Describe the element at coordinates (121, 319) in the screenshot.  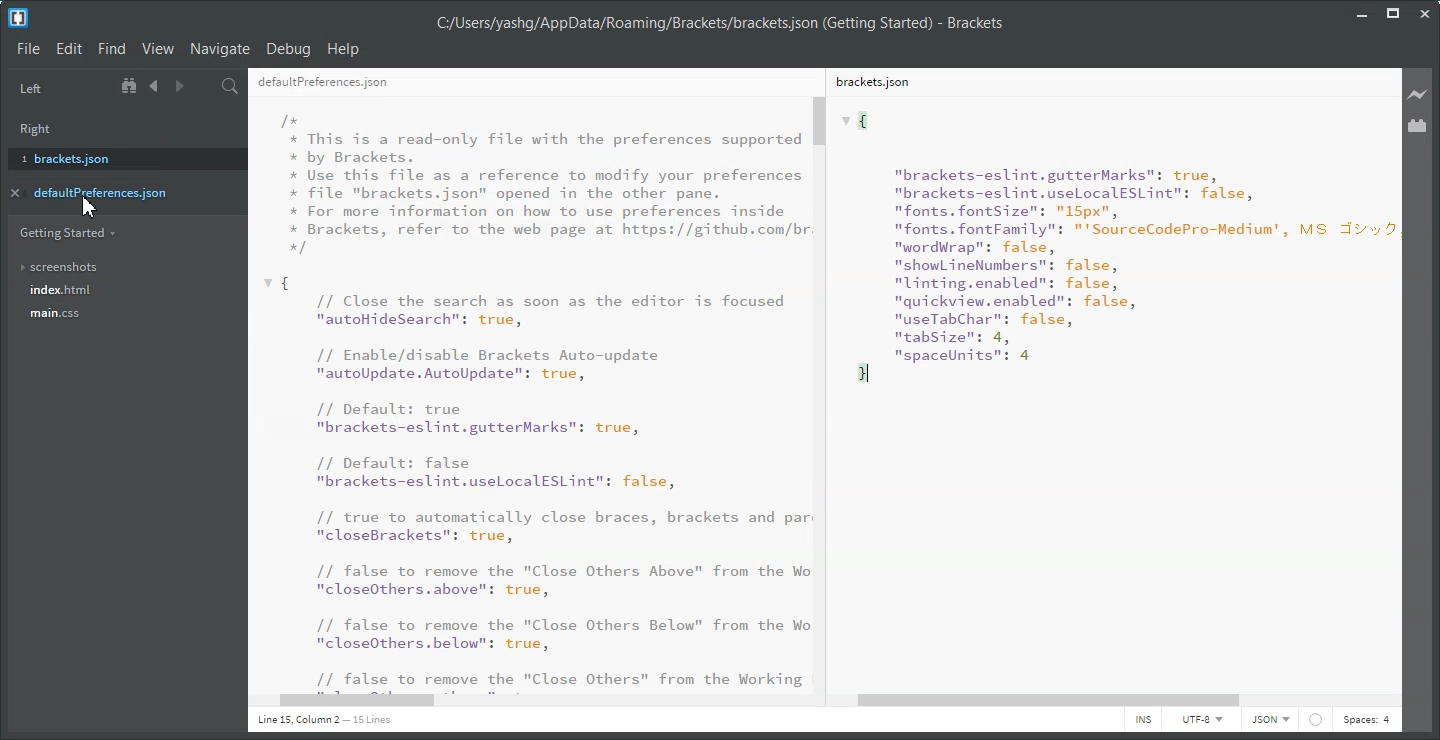
I see `main.css` at that location.